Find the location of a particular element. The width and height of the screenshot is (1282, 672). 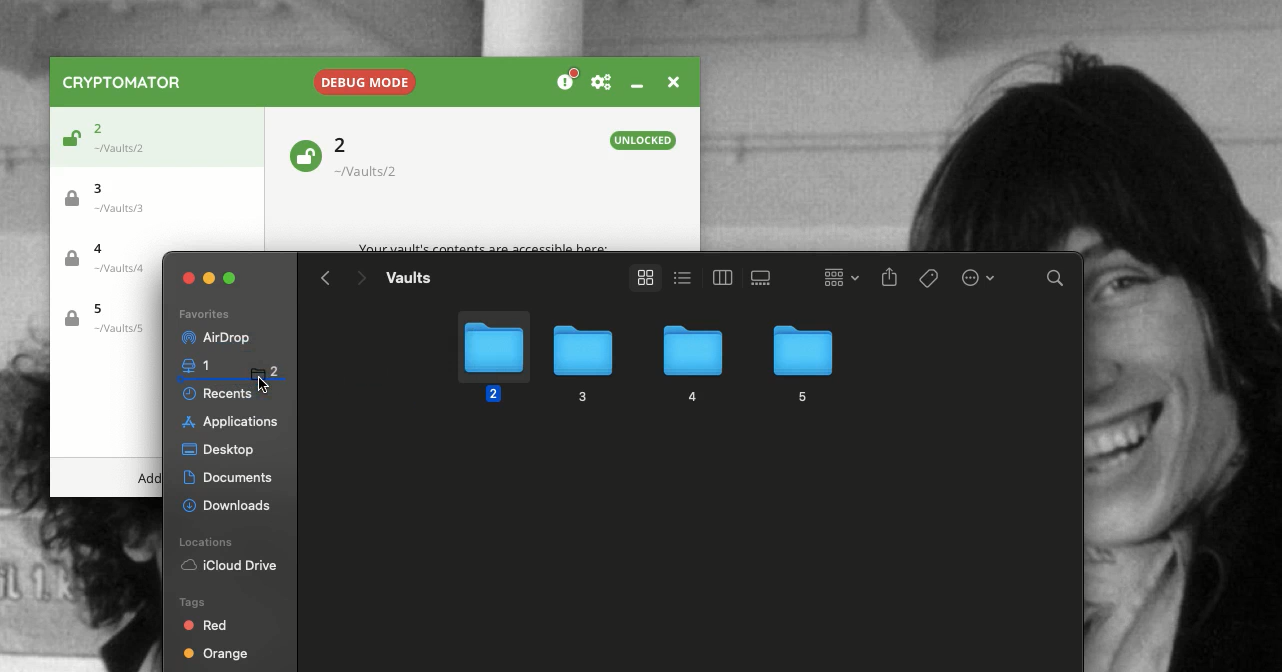

View 1 is located at coordinates (680, 276).